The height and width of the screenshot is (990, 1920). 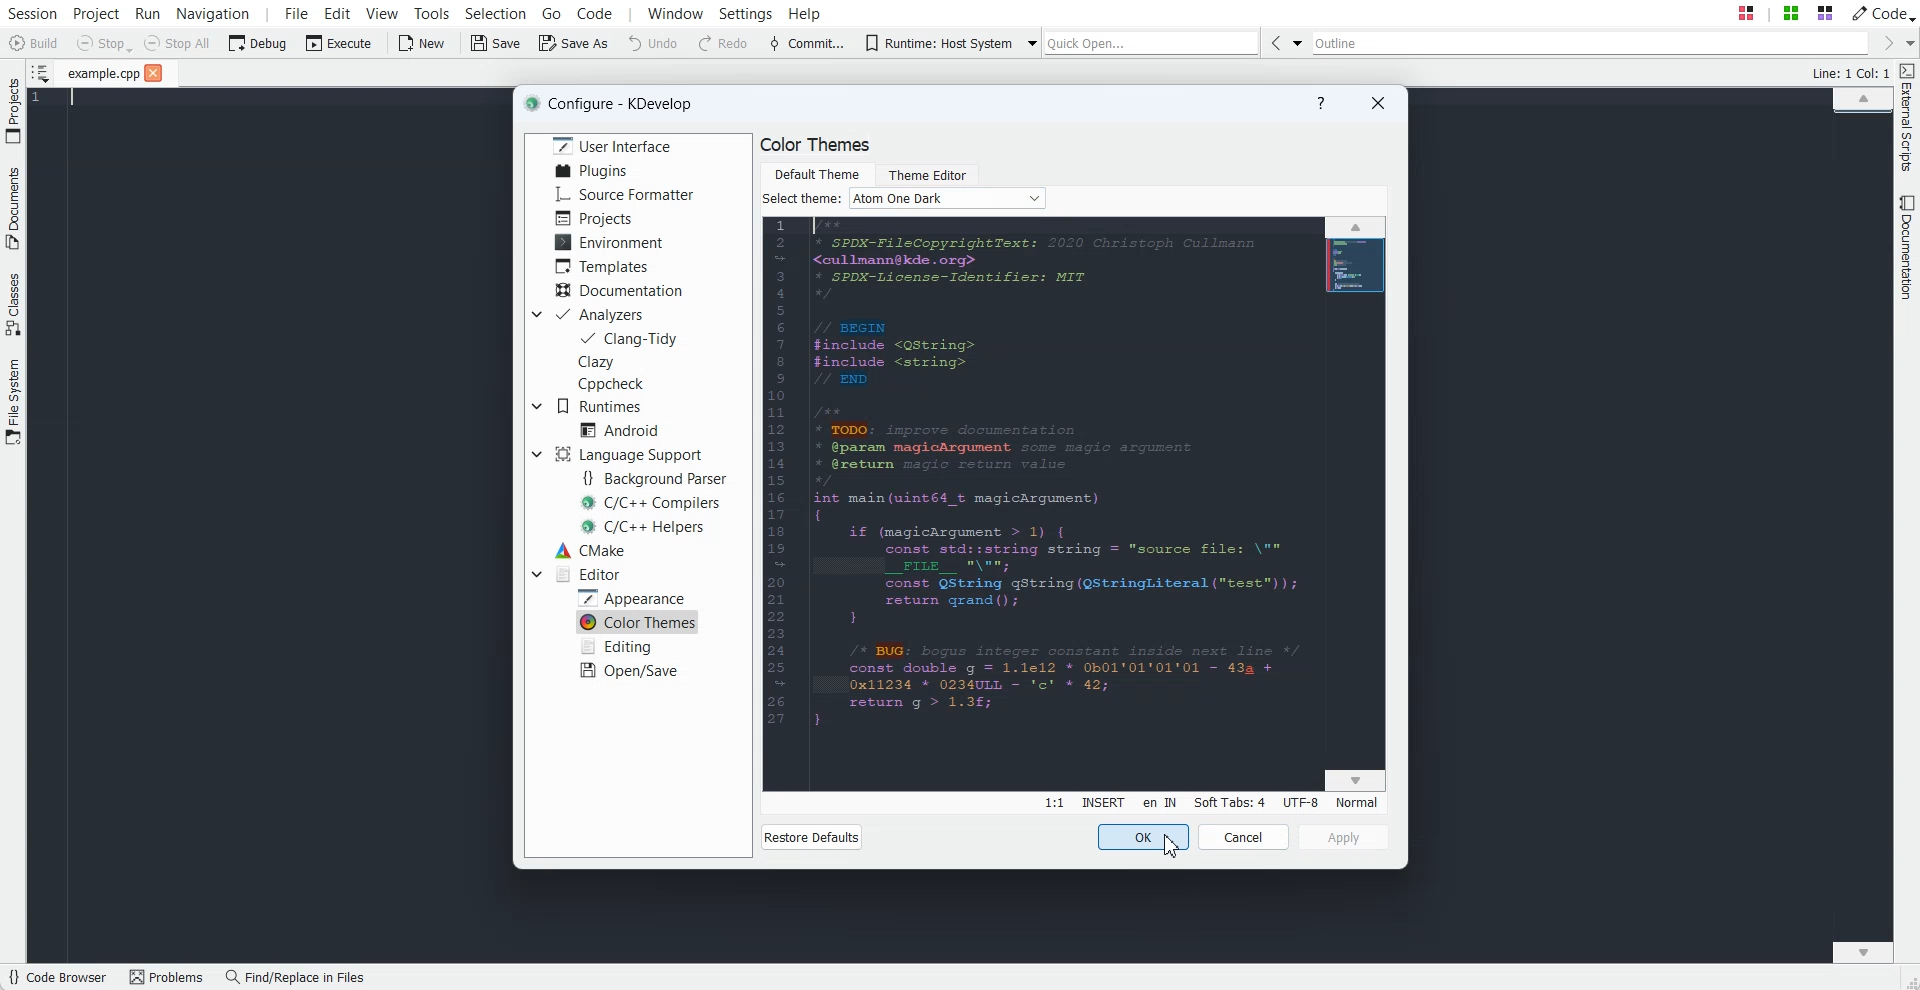 What do you see at coordinates (1862, 96) in the screenshot?
I see `Scroll up` at bounding box center [1862, 96].